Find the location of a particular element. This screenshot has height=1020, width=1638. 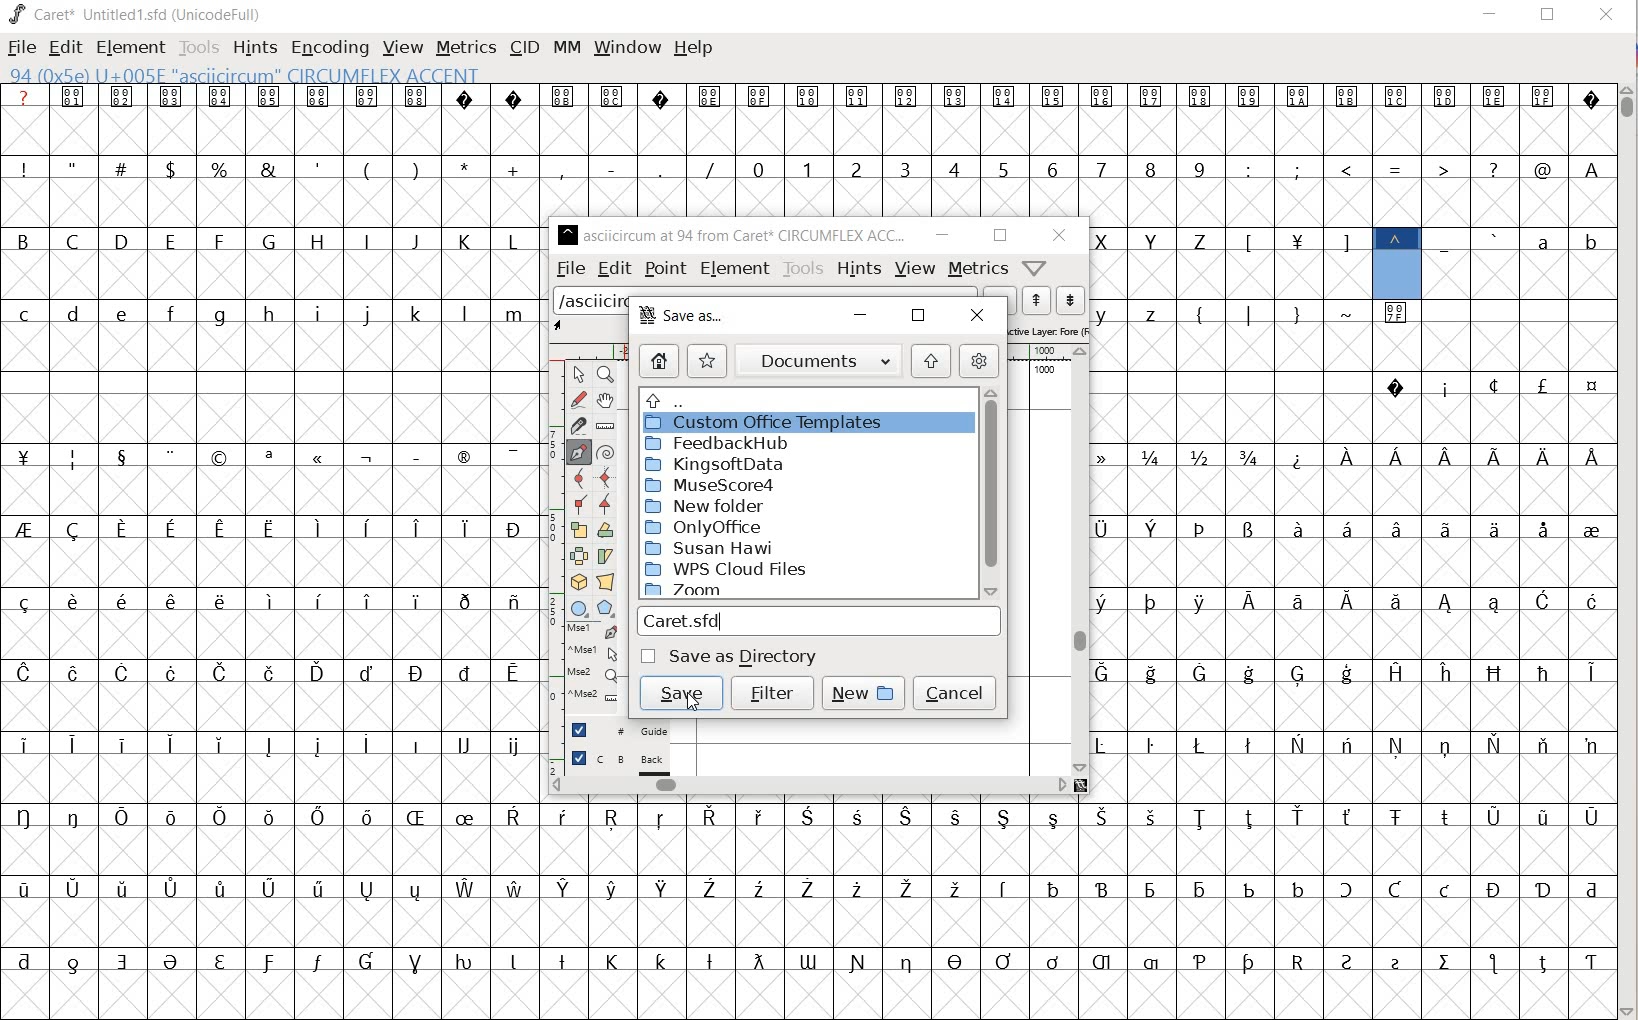

skew the selection is located at coordinates (605, 557).